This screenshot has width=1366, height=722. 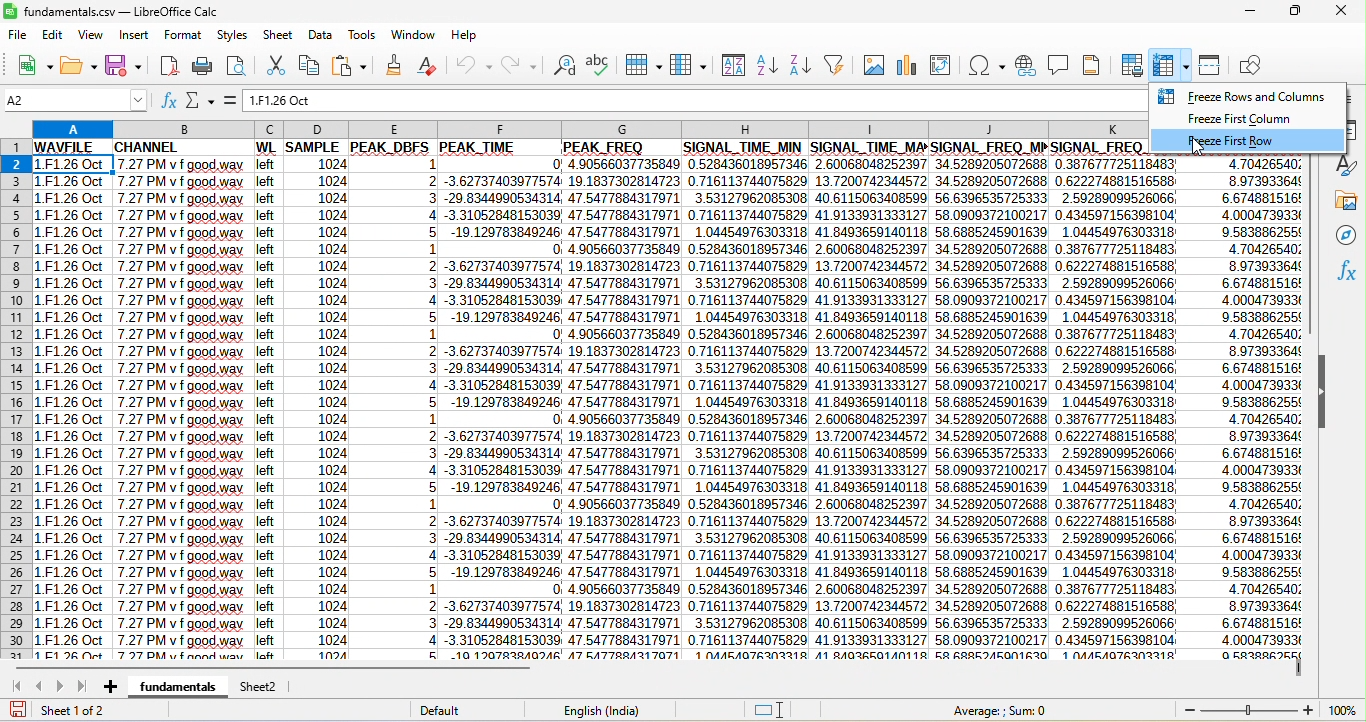 I want to click on , so click(x=280, y=666).